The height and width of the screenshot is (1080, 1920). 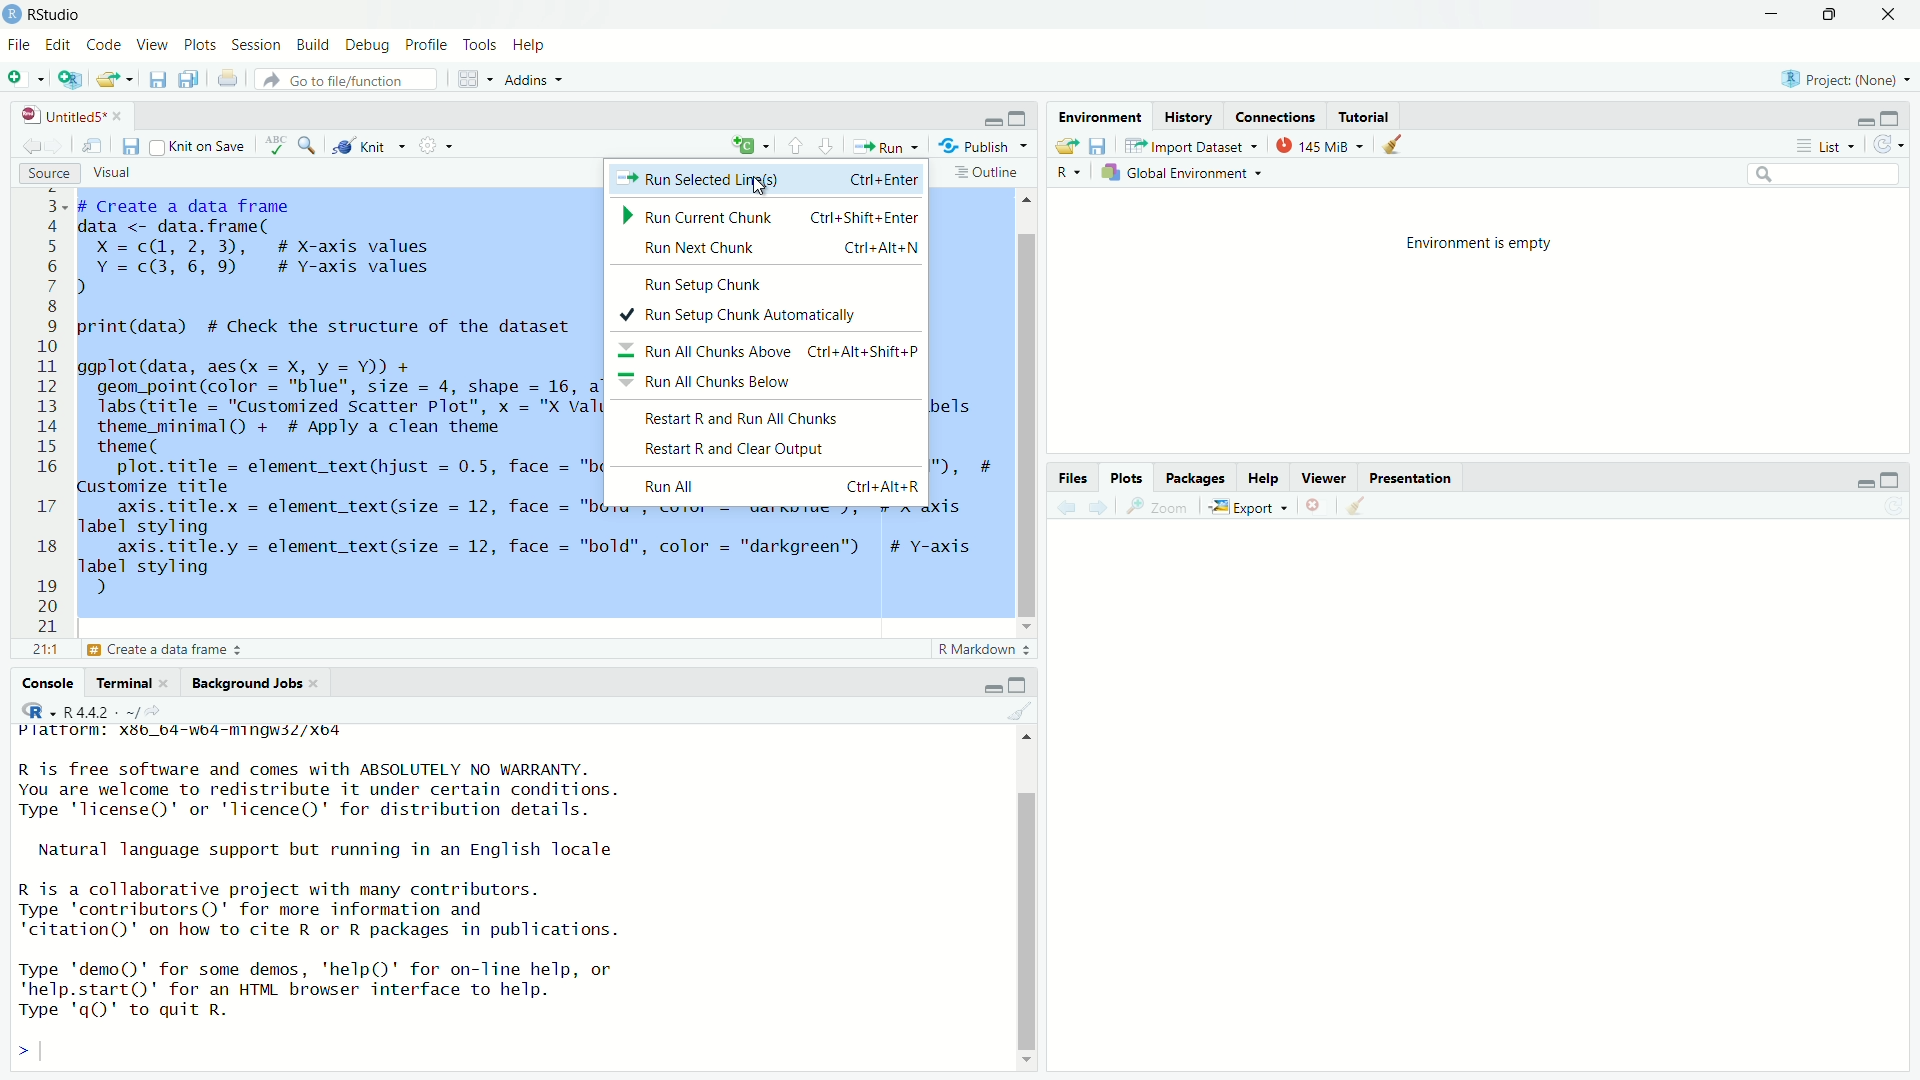 What do you see at coordinates (1891, 481) in the screenshot?
I see `Maximize` at bounding box center [1891, 481].